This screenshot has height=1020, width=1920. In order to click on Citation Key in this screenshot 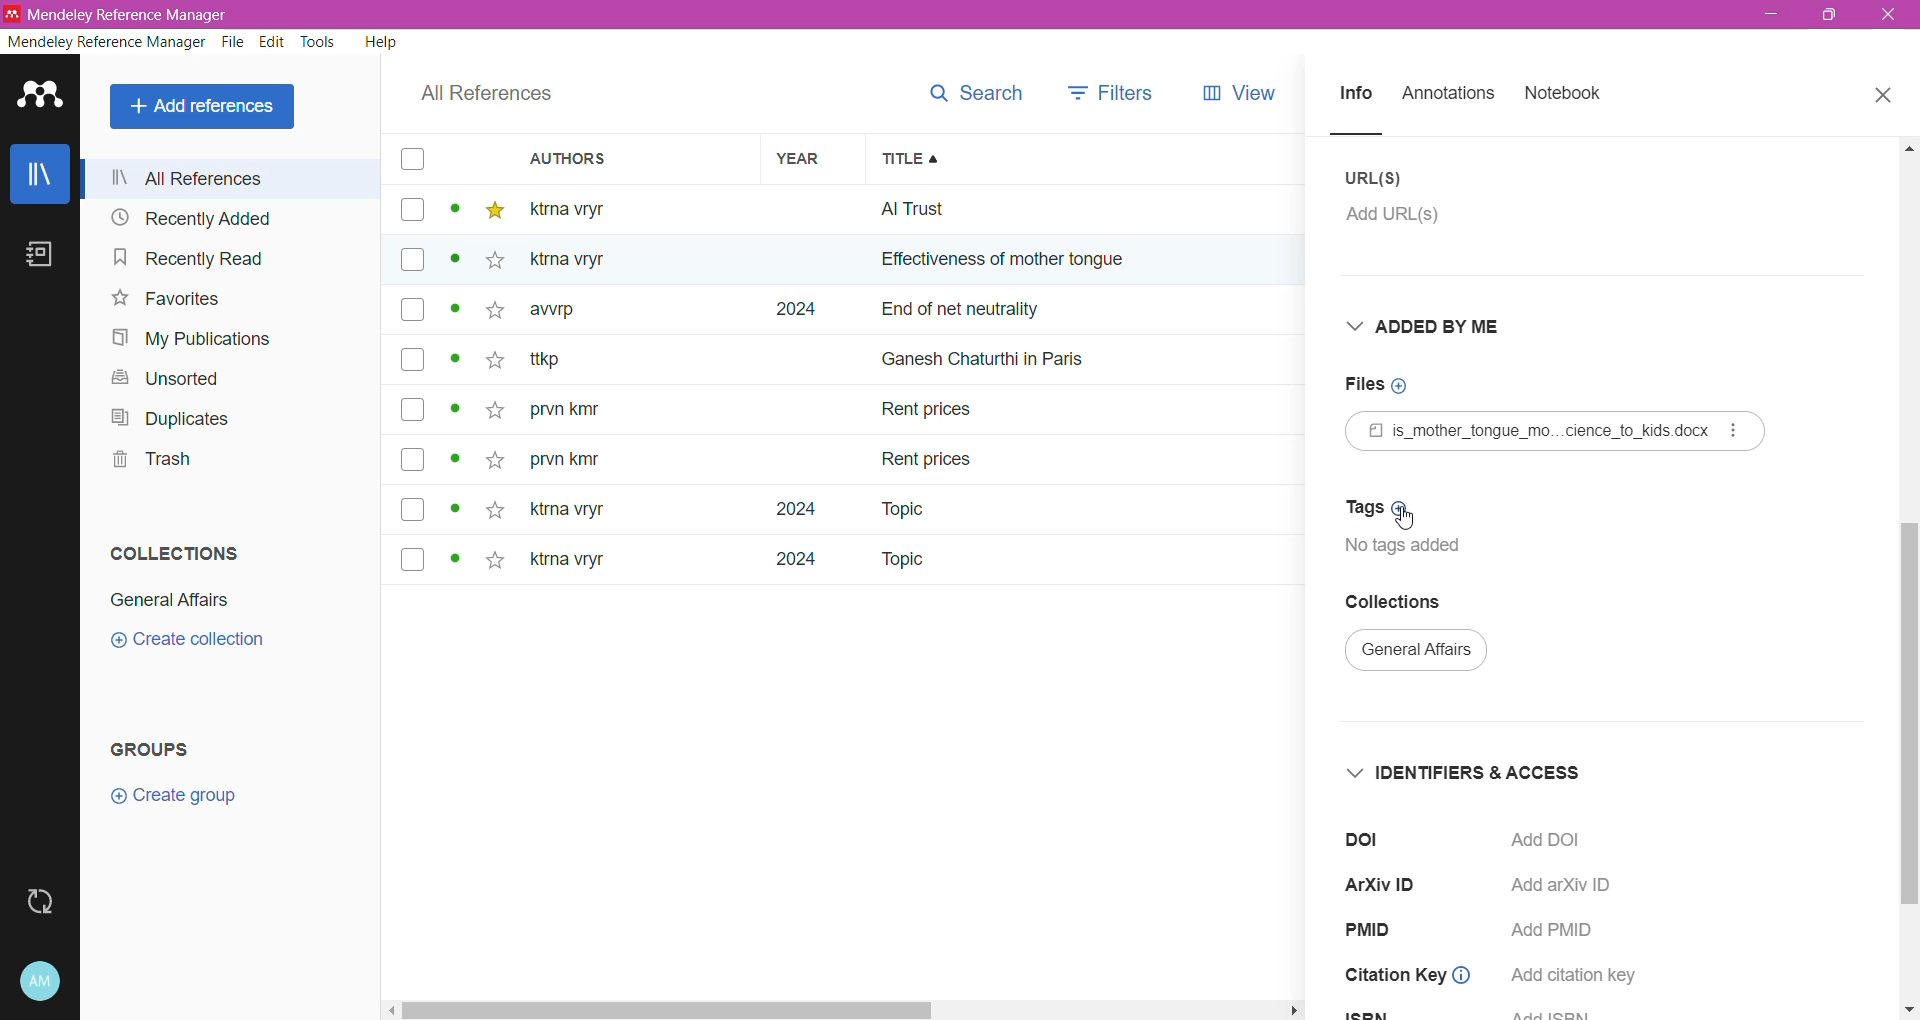, I will do `click(1412, 976)`.